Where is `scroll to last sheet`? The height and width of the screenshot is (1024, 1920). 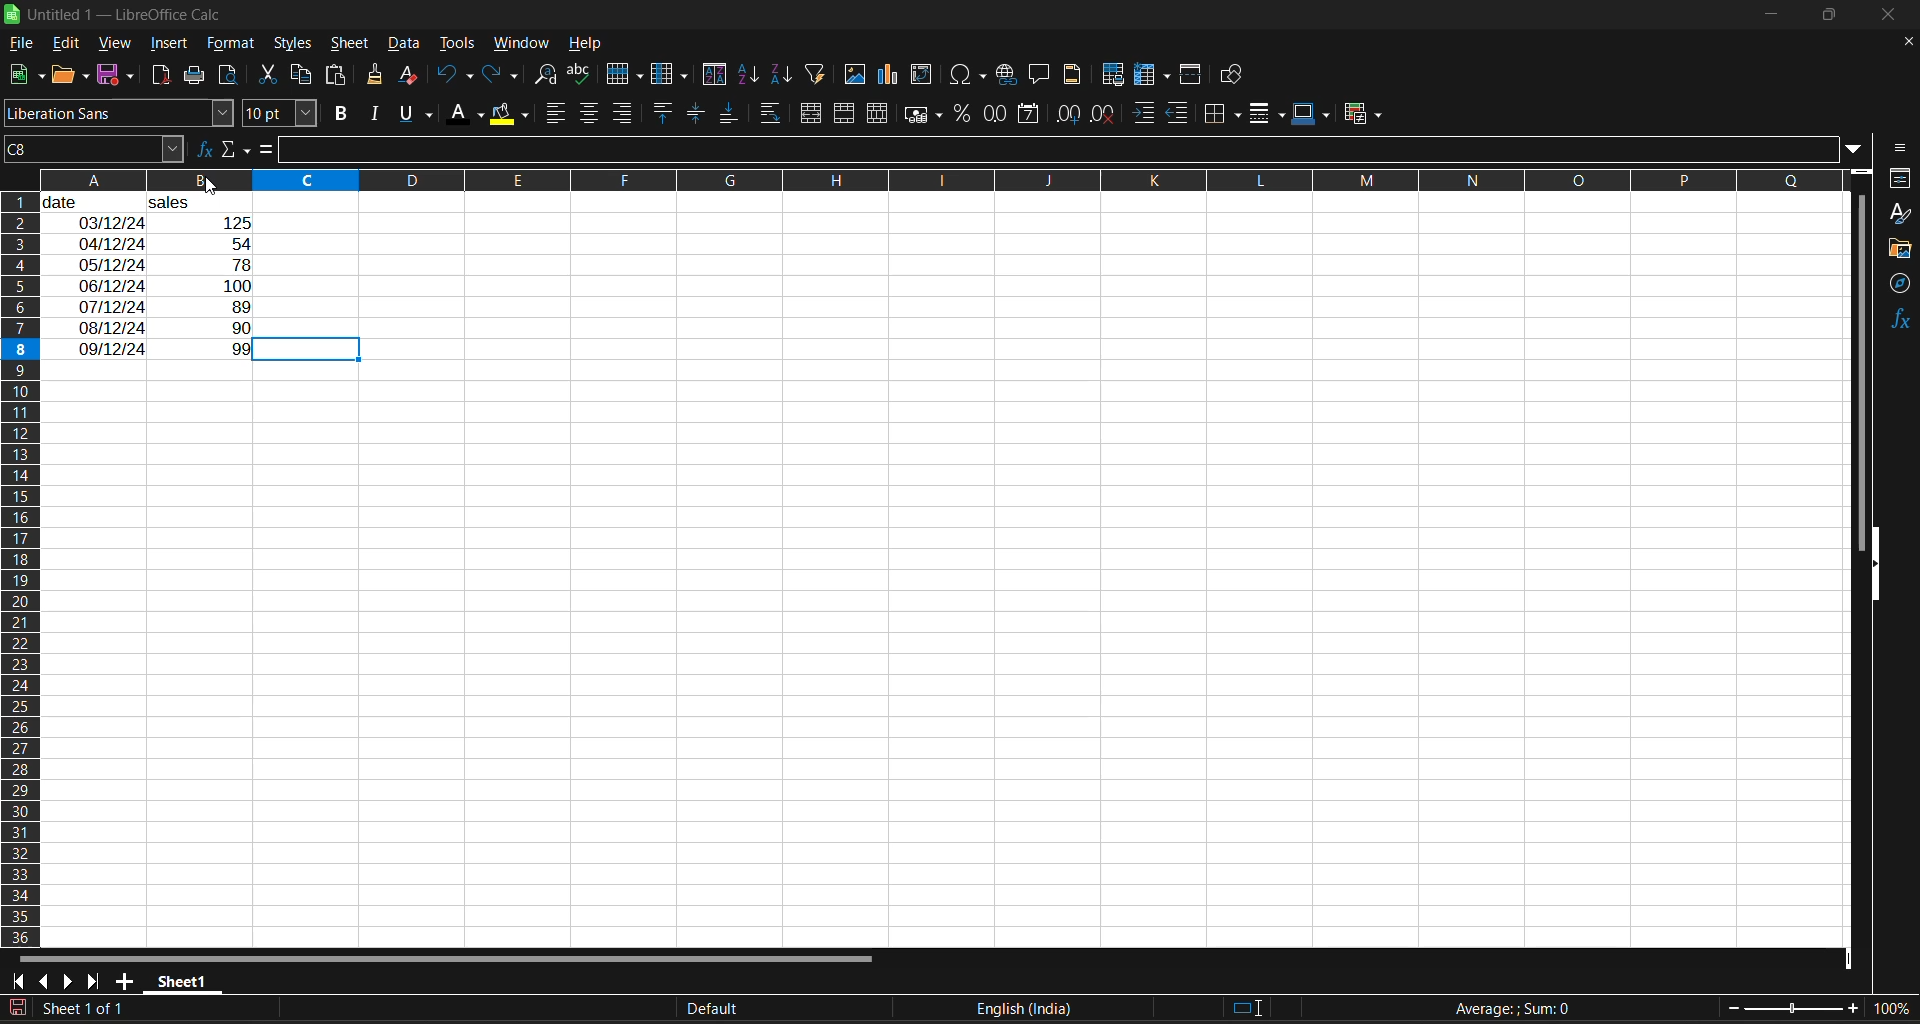
scroll to last sheet is located at coordinates (101, 982).